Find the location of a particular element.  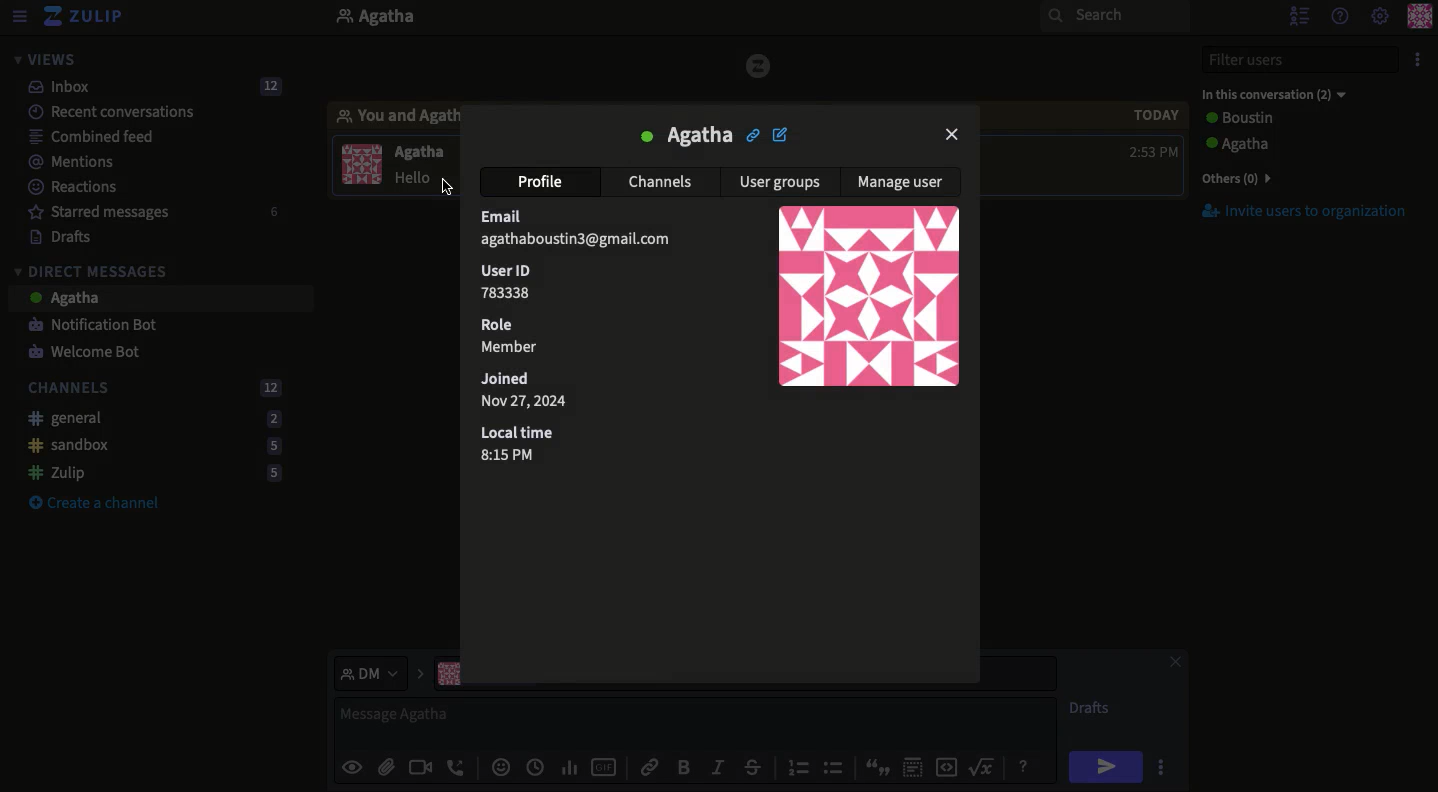

Hide user list is located at coordinates (1299, 17).